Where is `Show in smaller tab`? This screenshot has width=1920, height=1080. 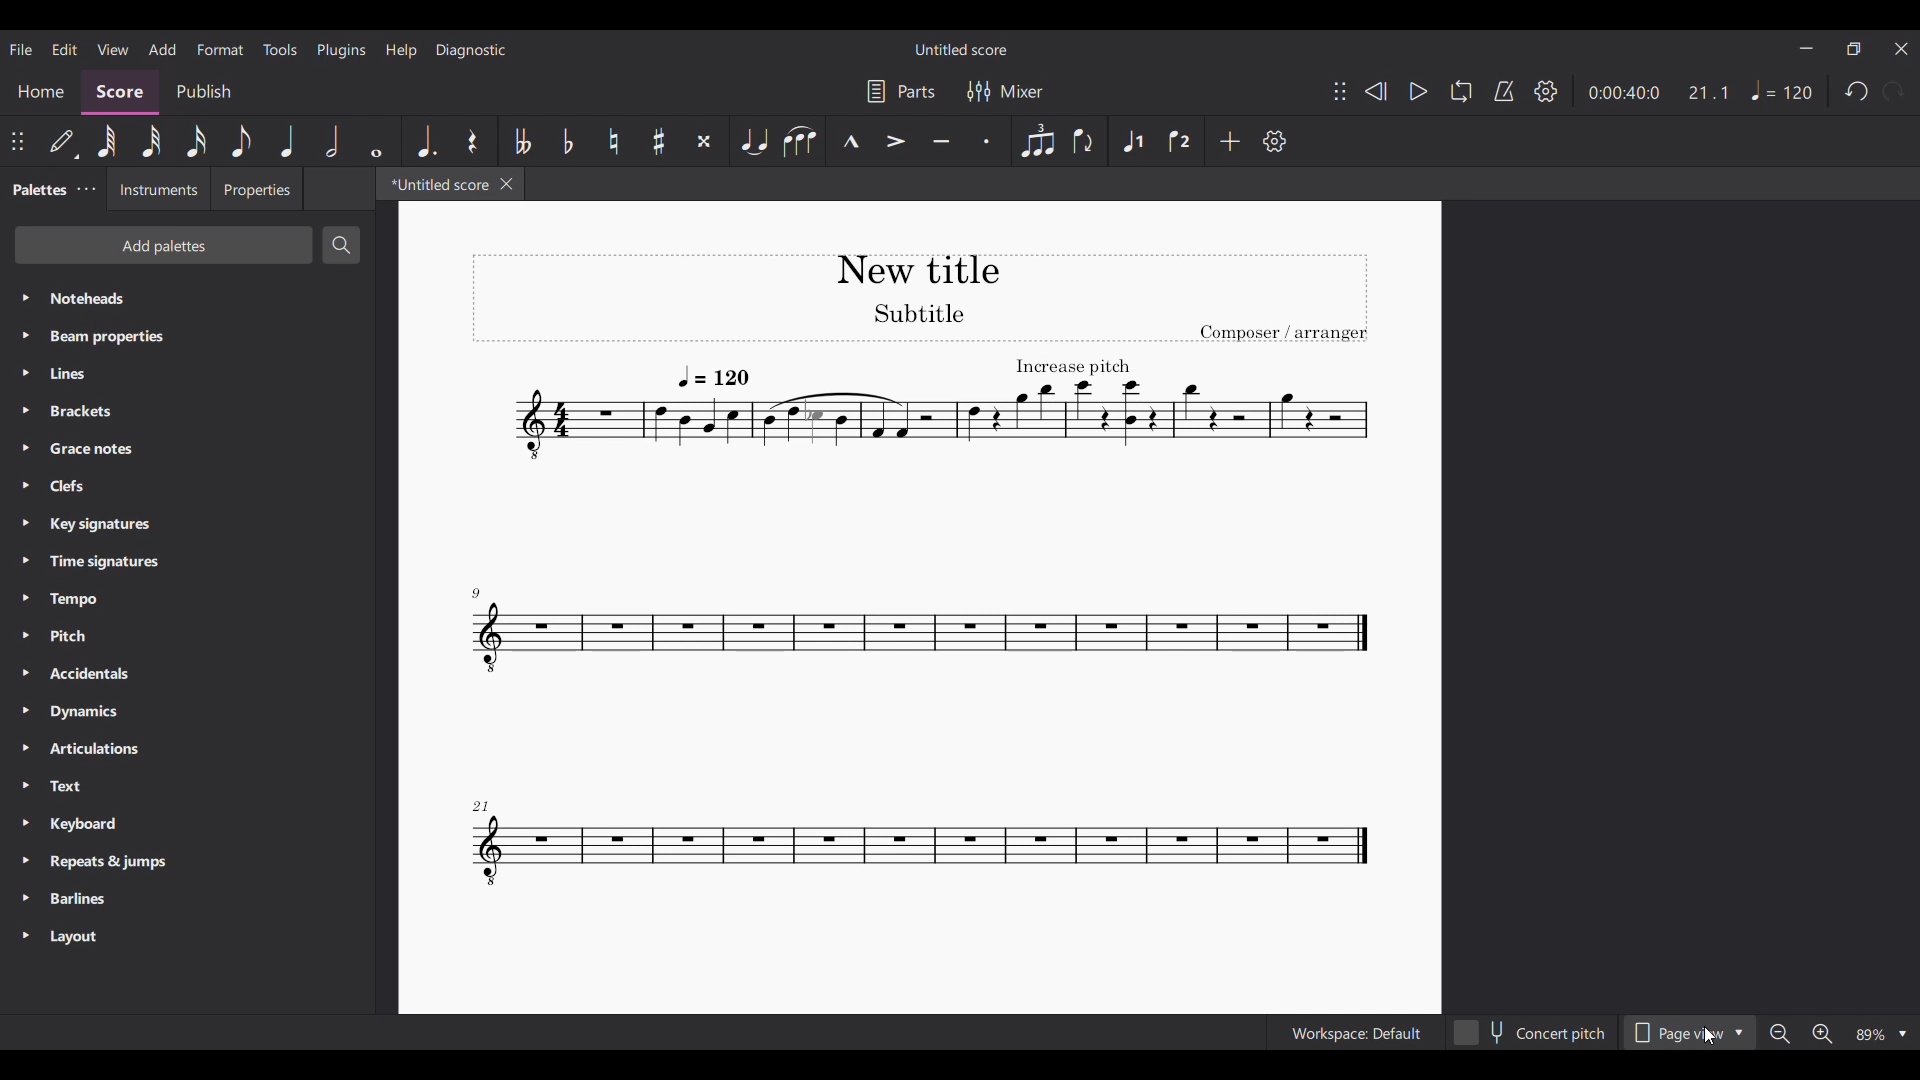
Show in smaller tab is located at coordinates (1854, 49).